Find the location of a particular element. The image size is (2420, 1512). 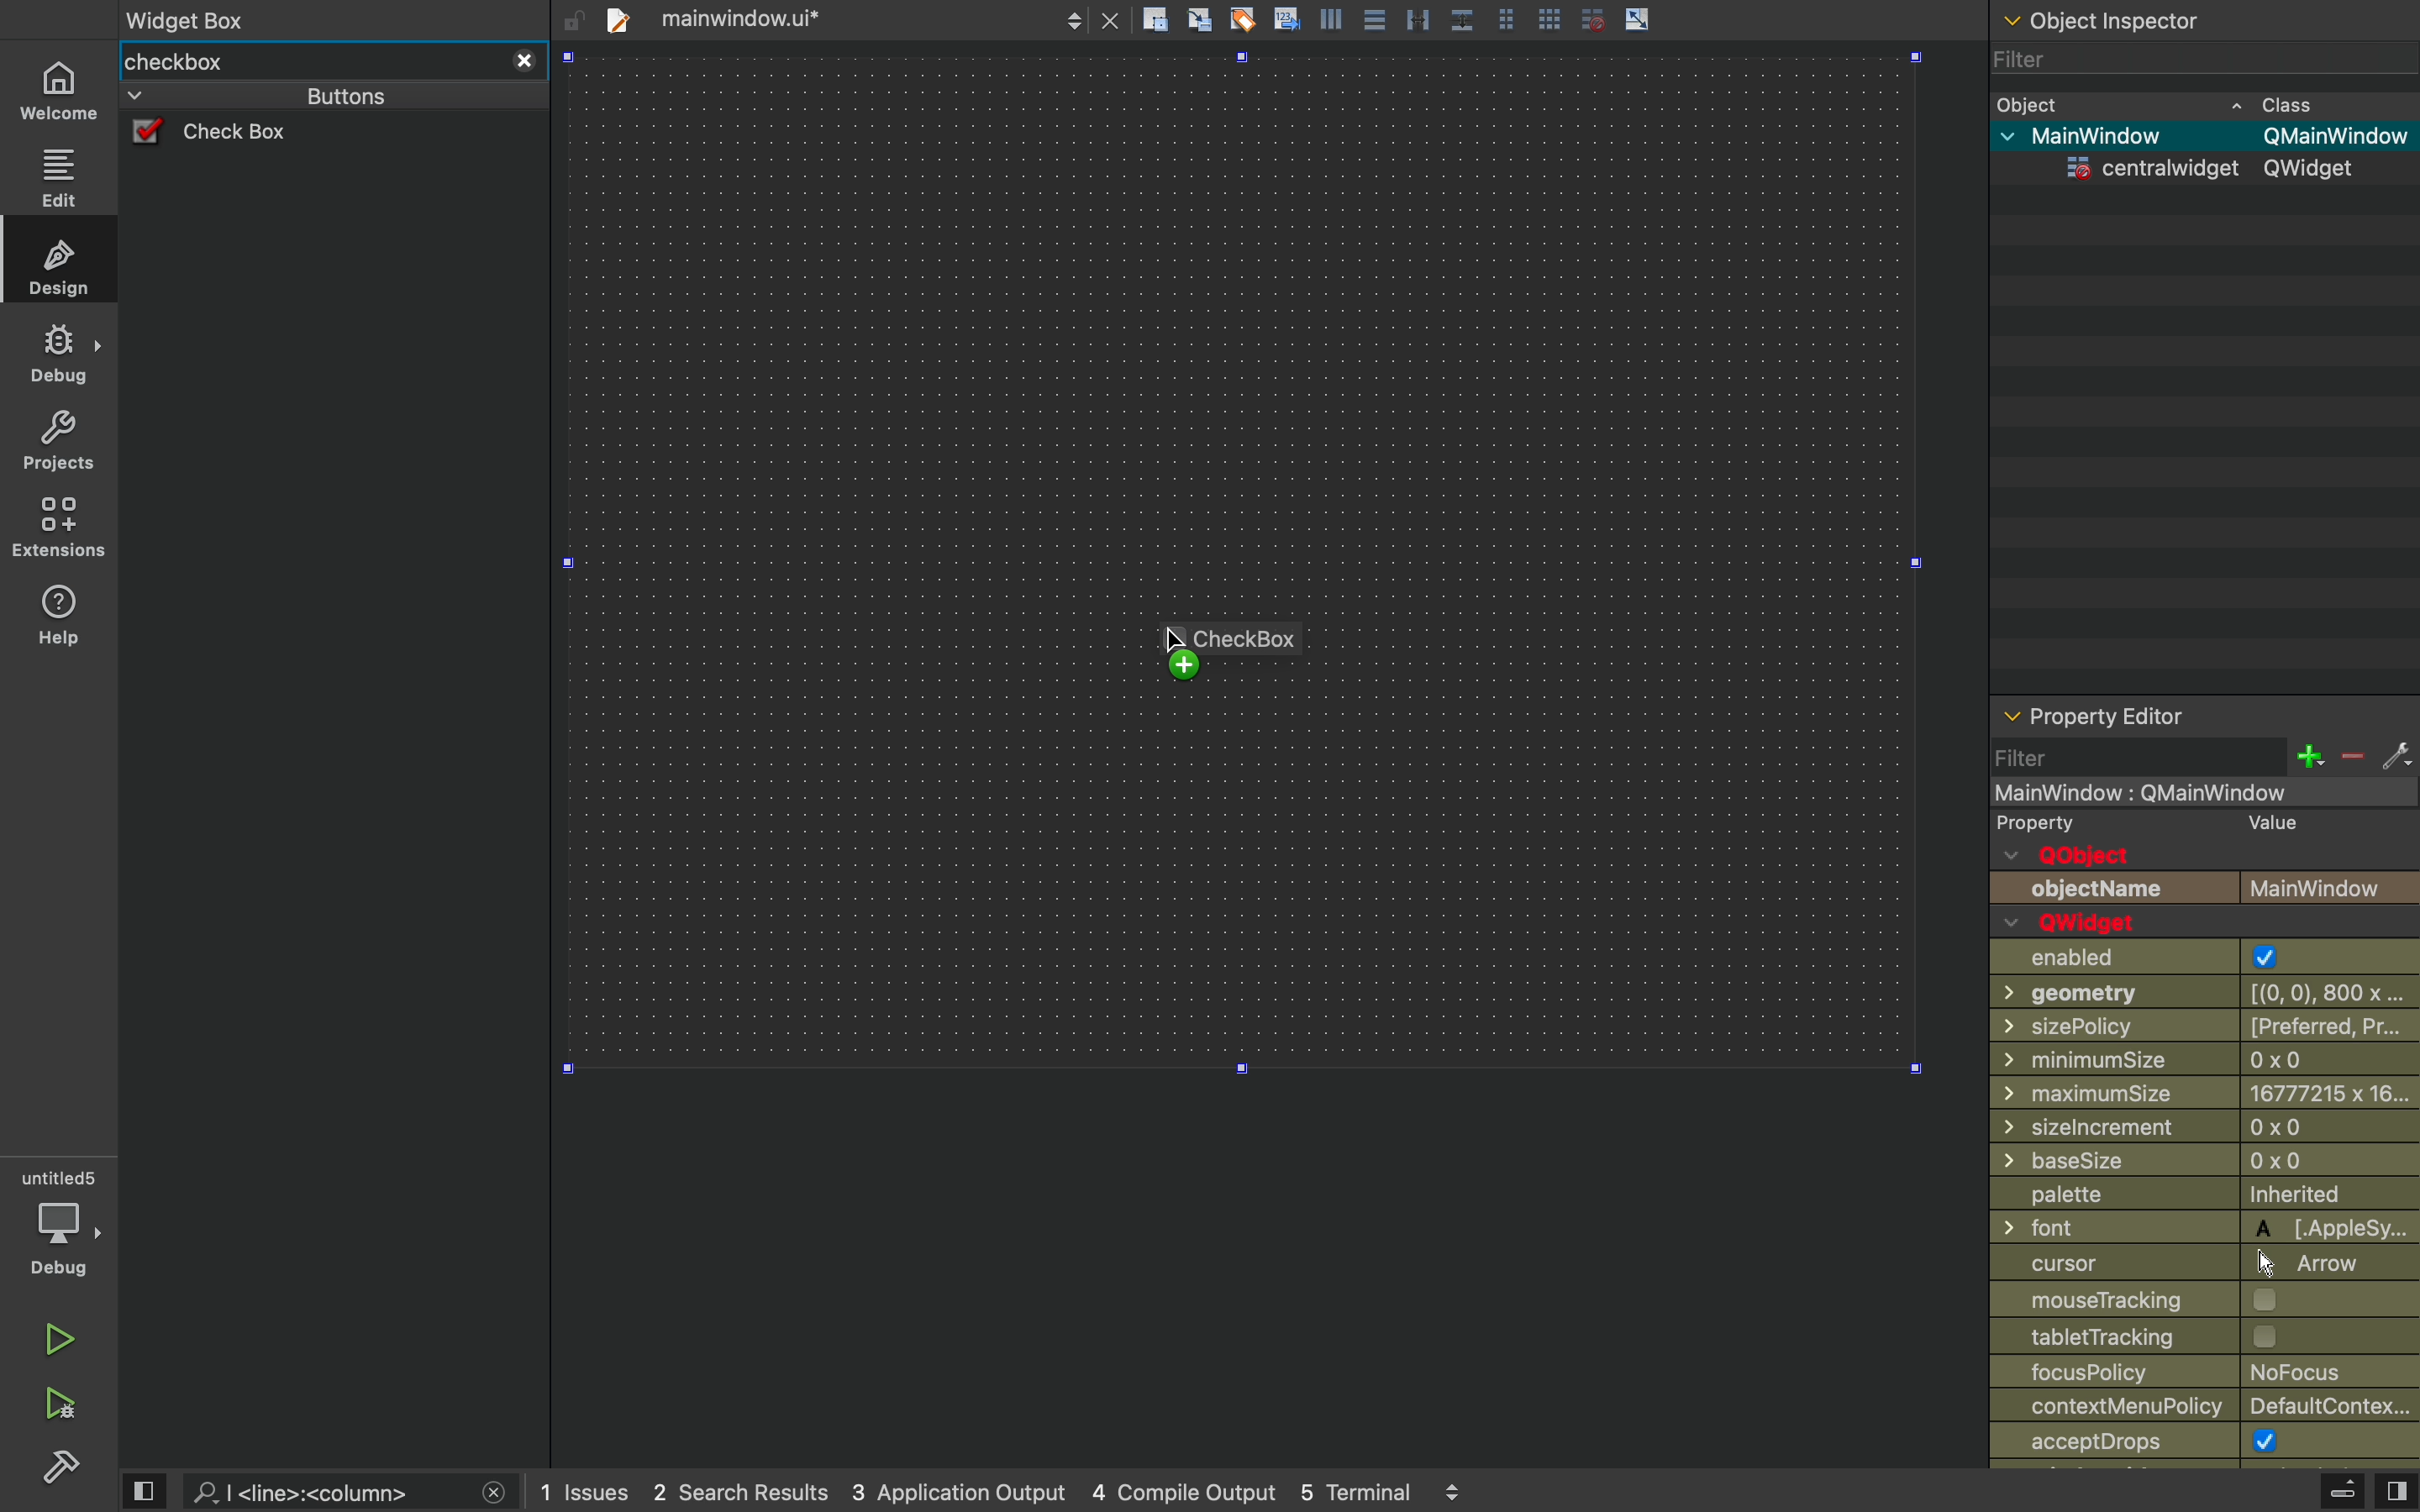

home is located at coordinates (60, 88).